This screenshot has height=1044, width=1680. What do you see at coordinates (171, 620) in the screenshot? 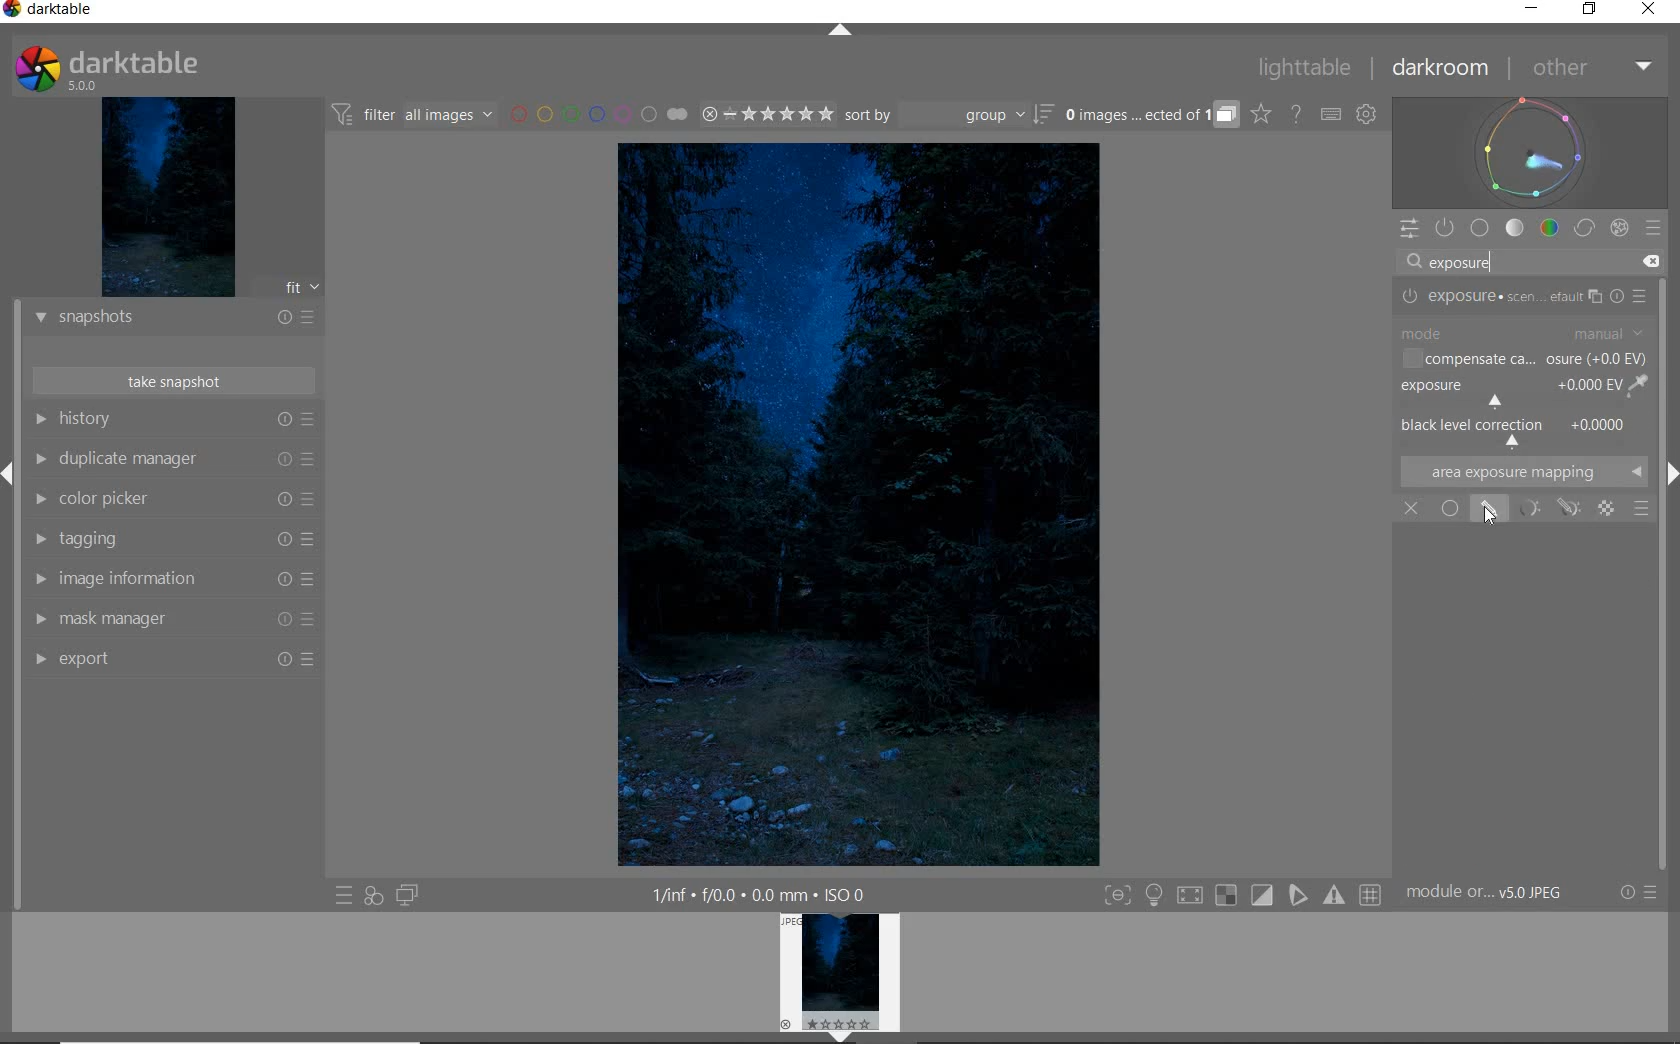
I see `MASK MANAGER` at bounding box center [171, 620].